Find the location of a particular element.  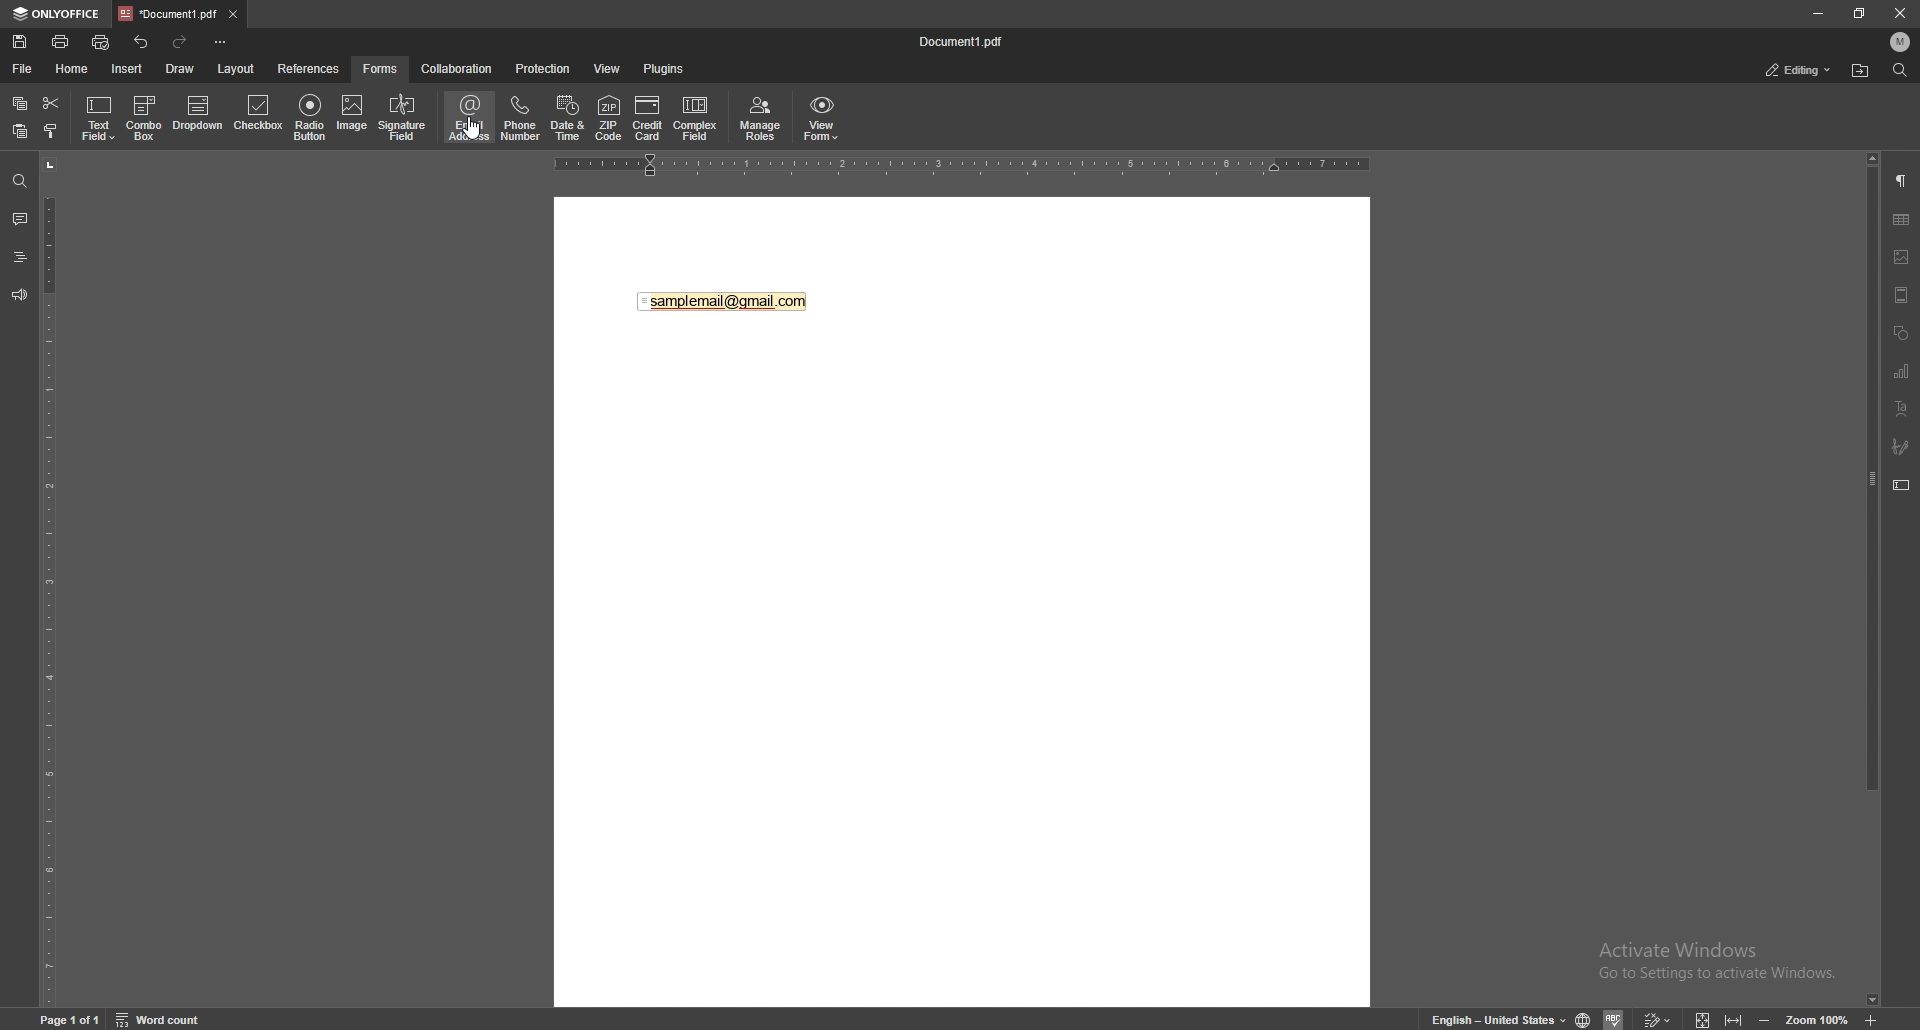

customize toolbar is located at coordinates (221, 43).